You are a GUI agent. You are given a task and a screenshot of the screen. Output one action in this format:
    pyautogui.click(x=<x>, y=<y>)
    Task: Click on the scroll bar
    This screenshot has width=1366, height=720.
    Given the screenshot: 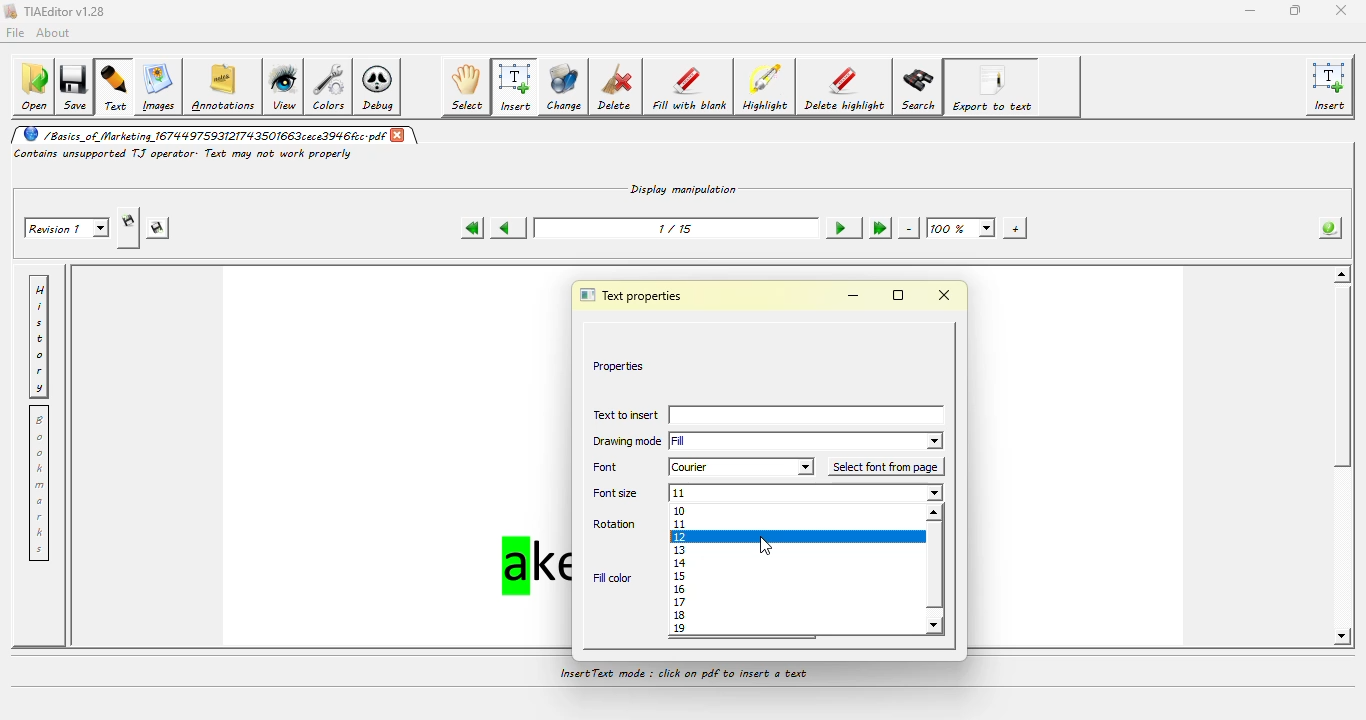 What is the action you would take?
    pyautogui.click(x=1346, y=385)
    